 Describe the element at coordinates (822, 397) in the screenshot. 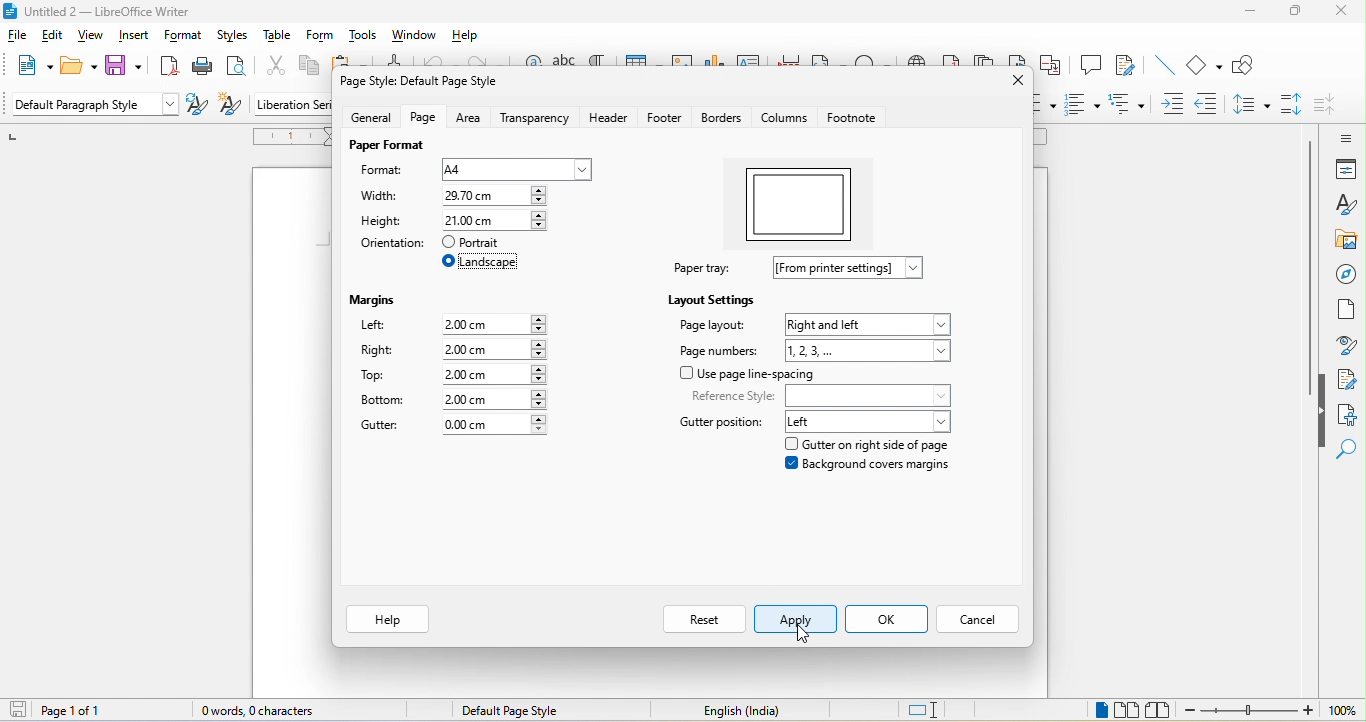

I see `reference style` at that location.